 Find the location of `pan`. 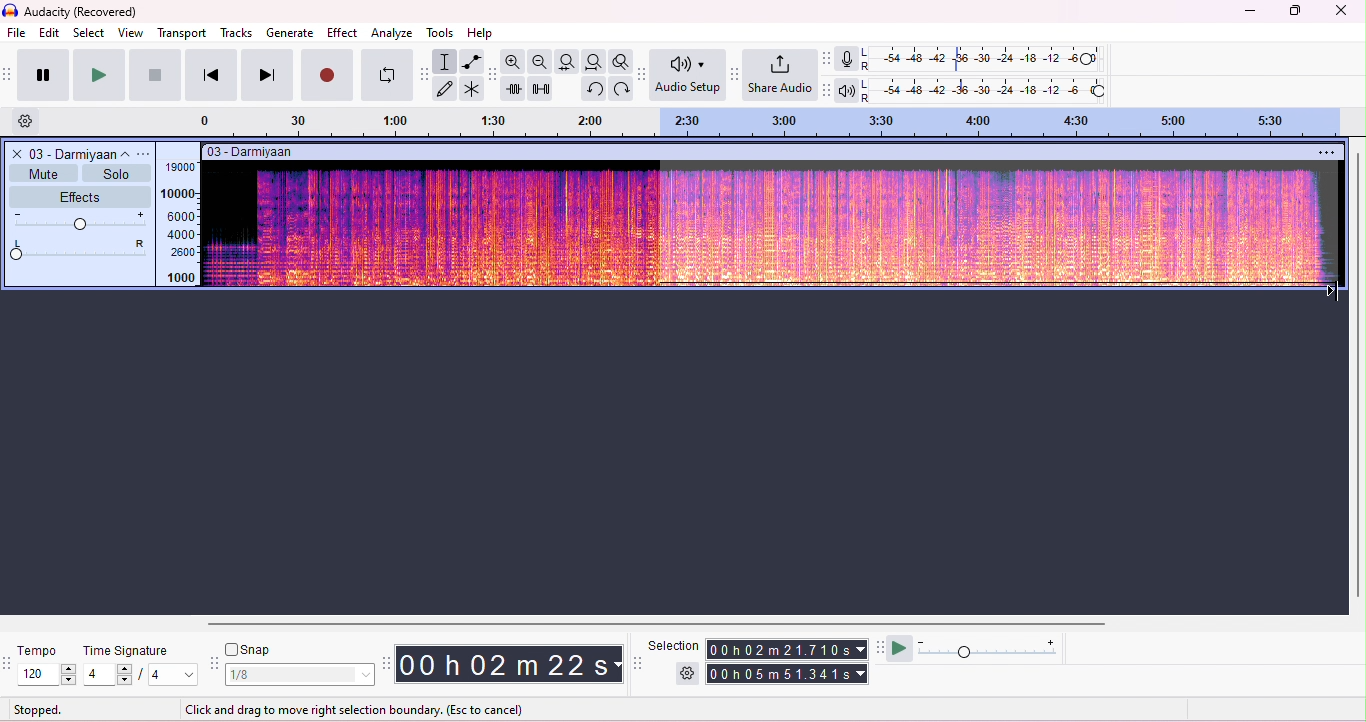

pan is located at coordinates (81, 249).